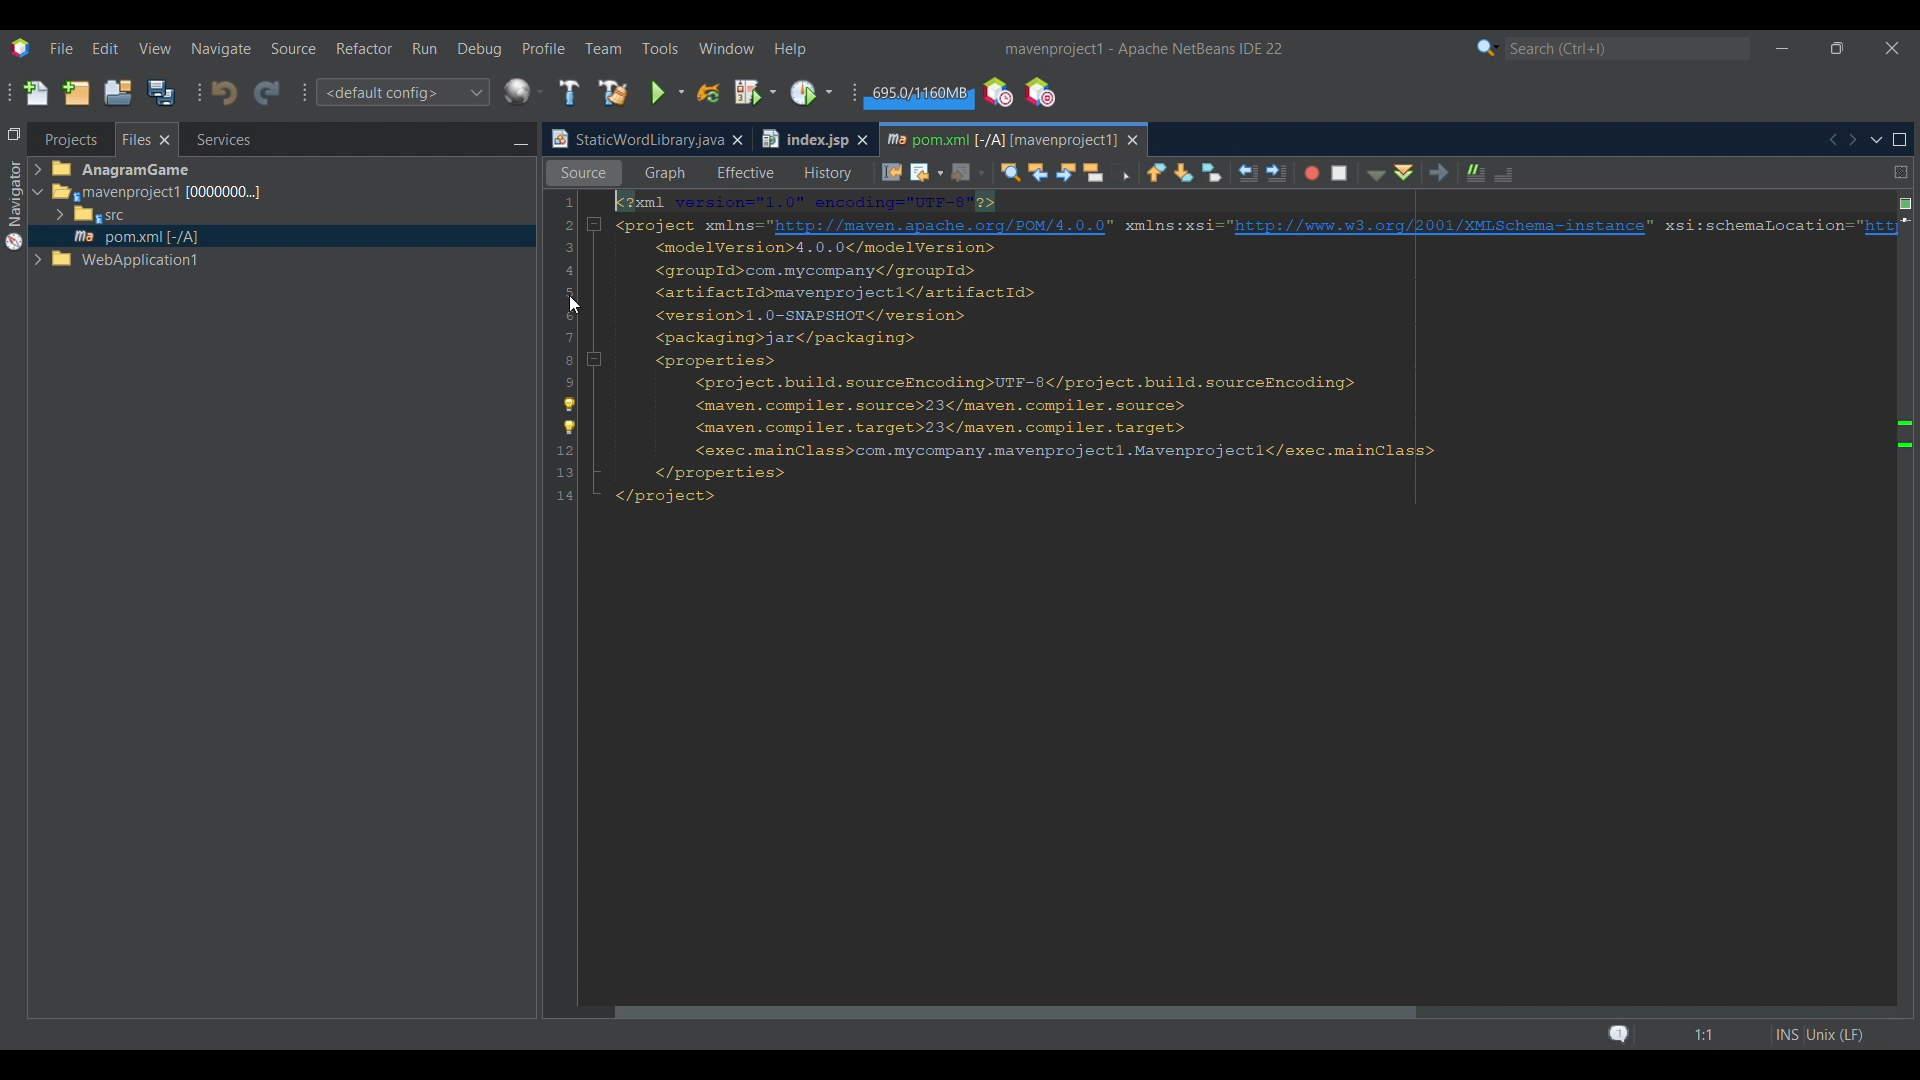 This screenshot has height=1080, width=1920. Describe the element at coordinates (161, 92) in the screenshot. I see `Save all` at that location.